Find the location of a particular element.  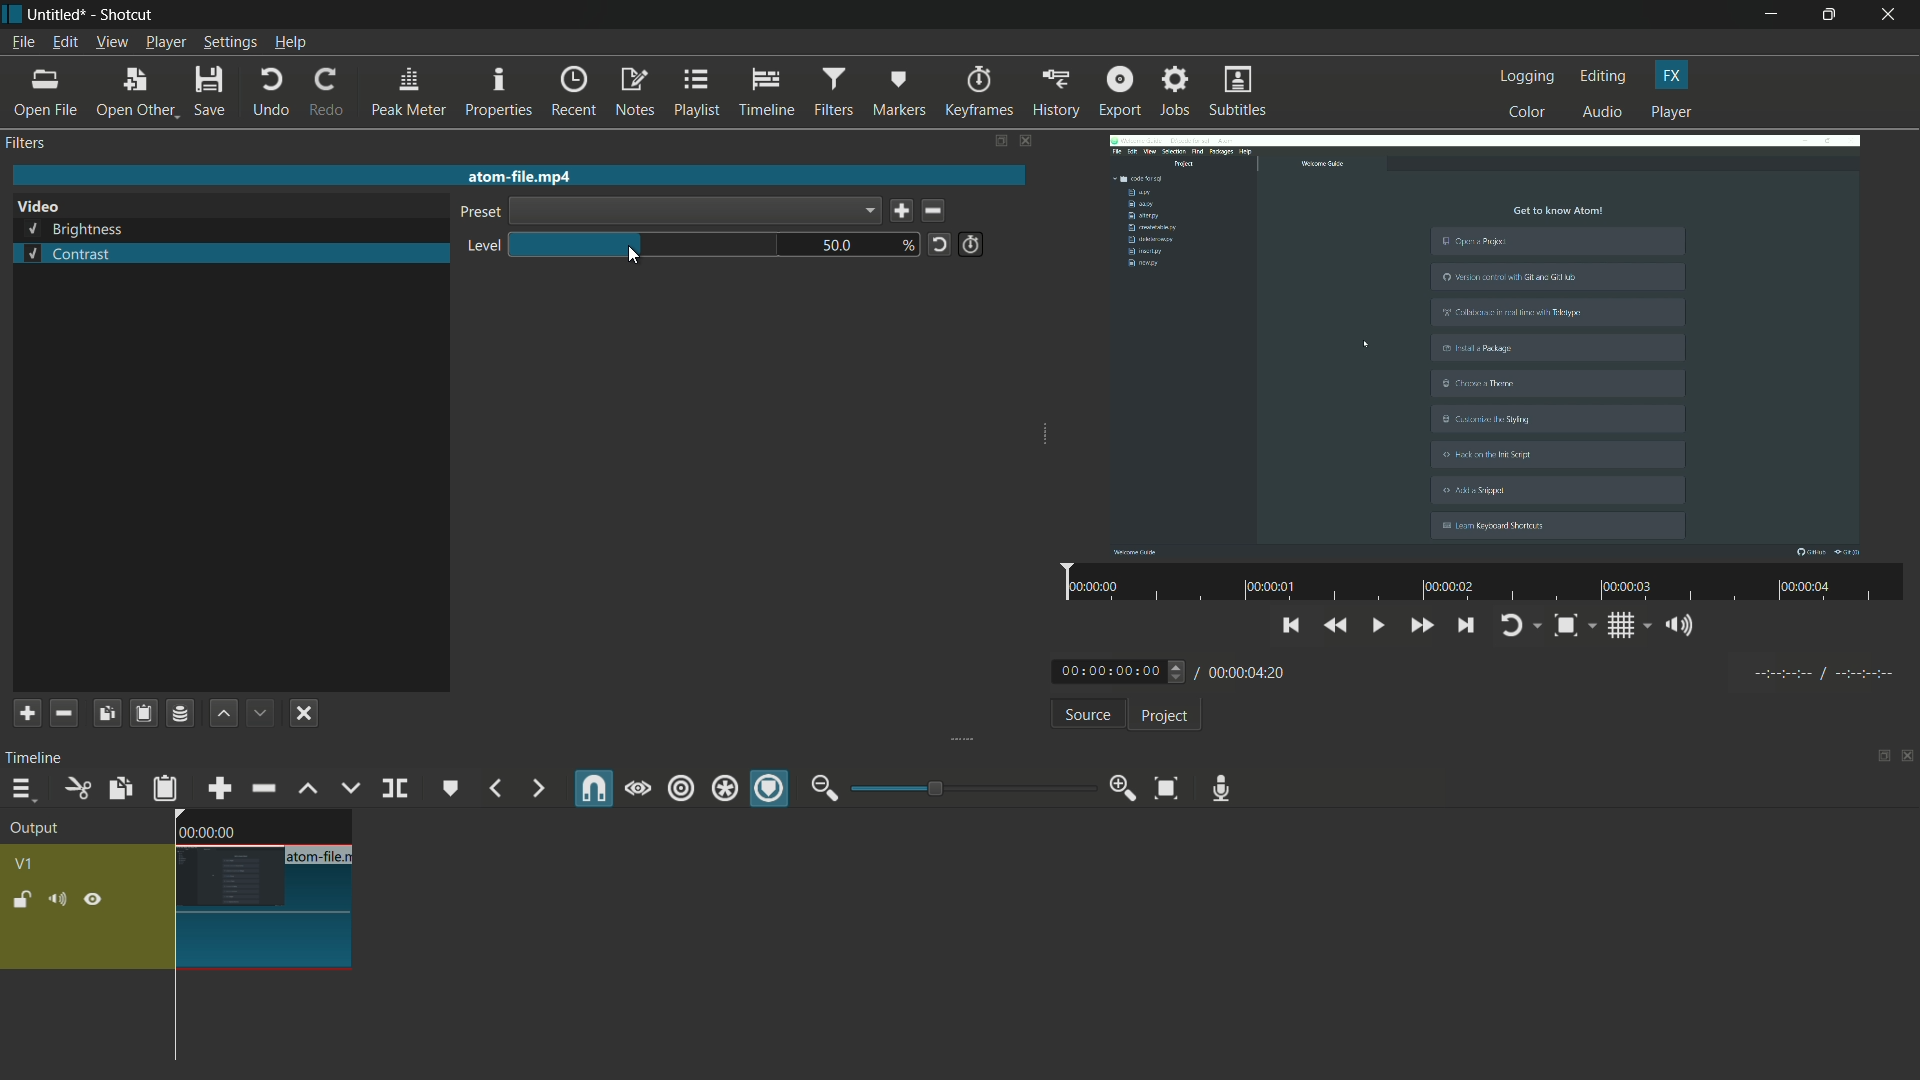

add filter is located at coordinates (27, 713).